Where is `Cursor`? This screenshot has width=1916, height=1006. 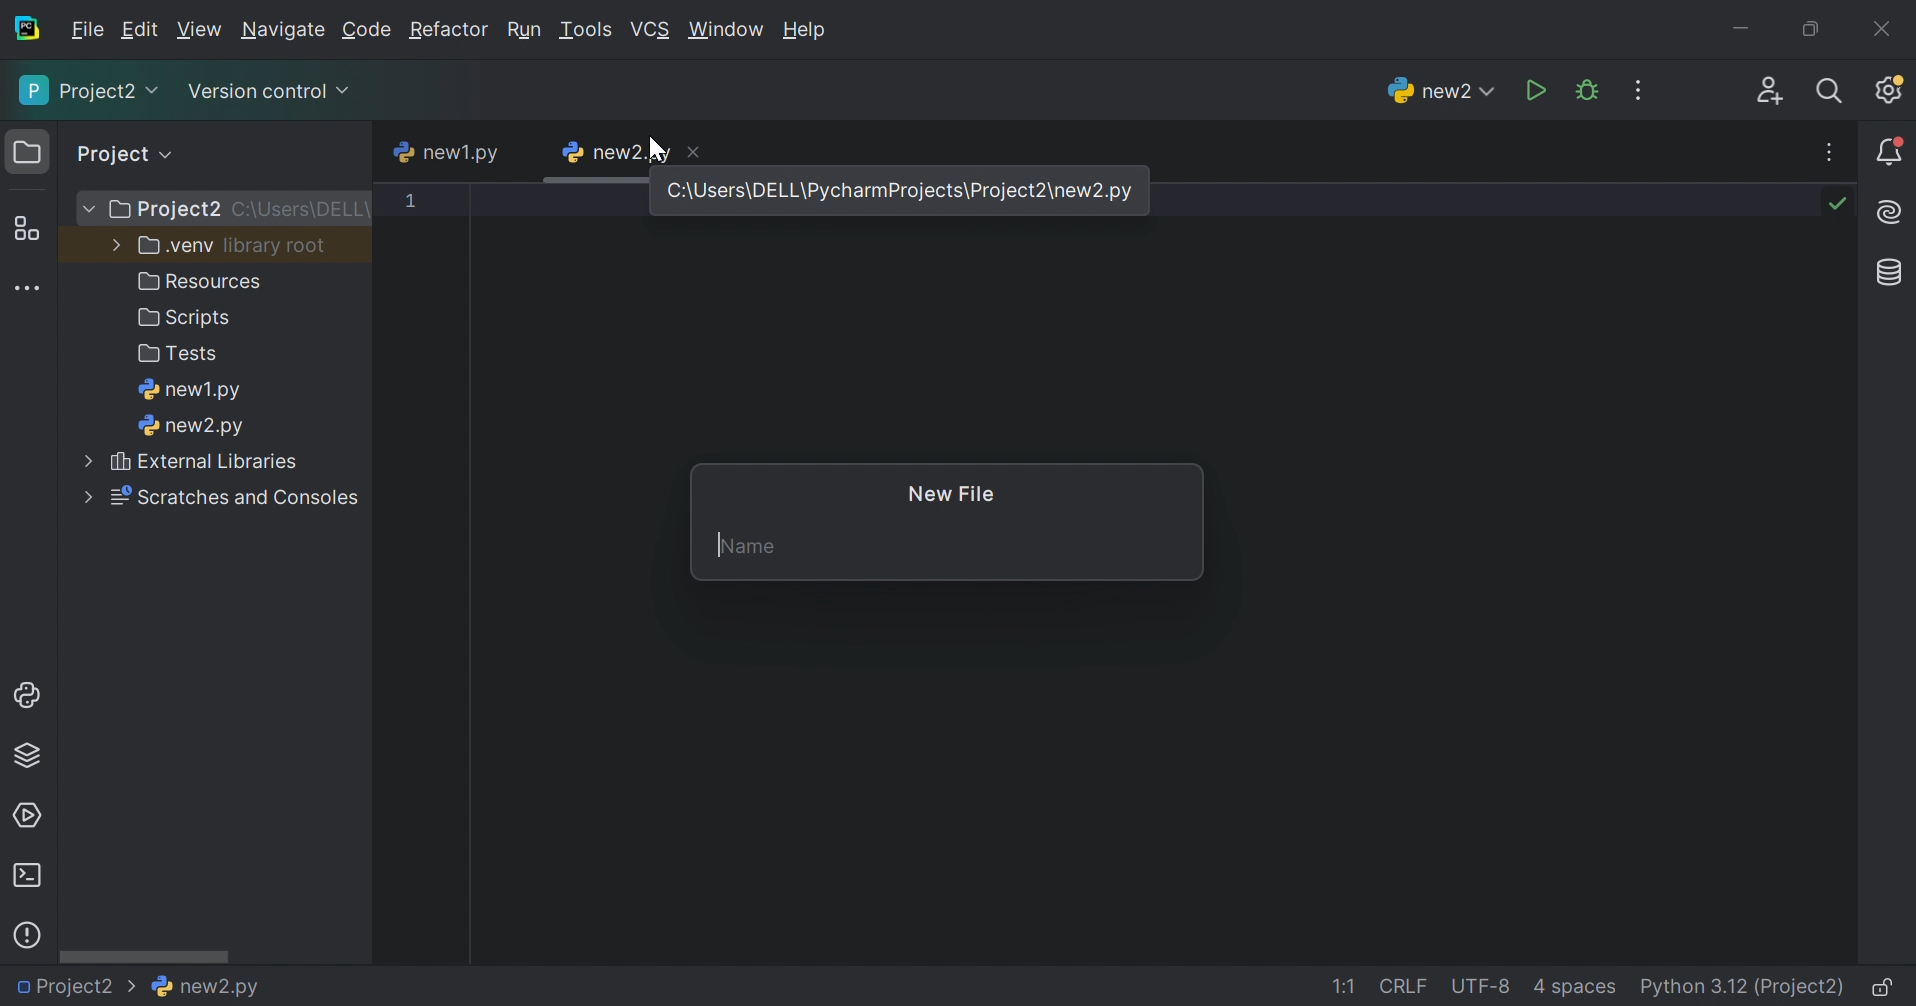
Cursor is located at coordinates (660, 149).